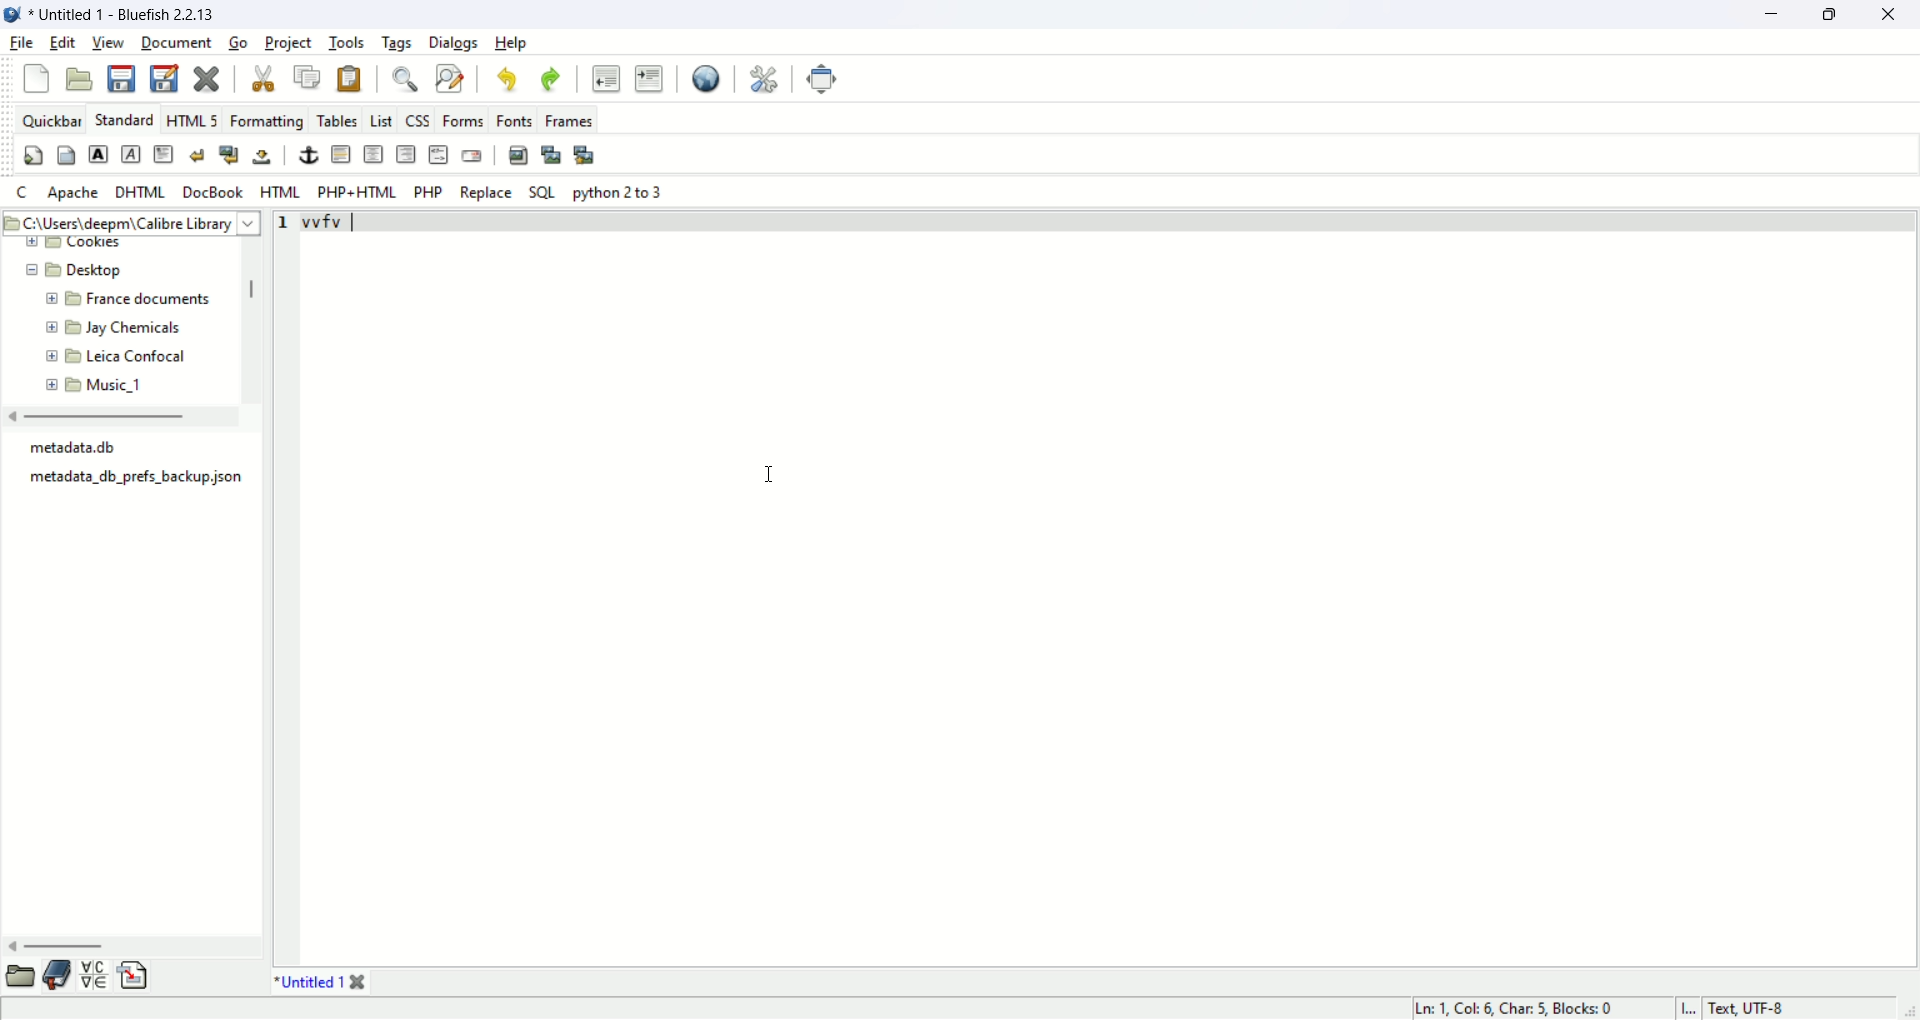 This screenshot has width=1920, height=1020. I want to click on Horizontal rule, so click(343, 153).